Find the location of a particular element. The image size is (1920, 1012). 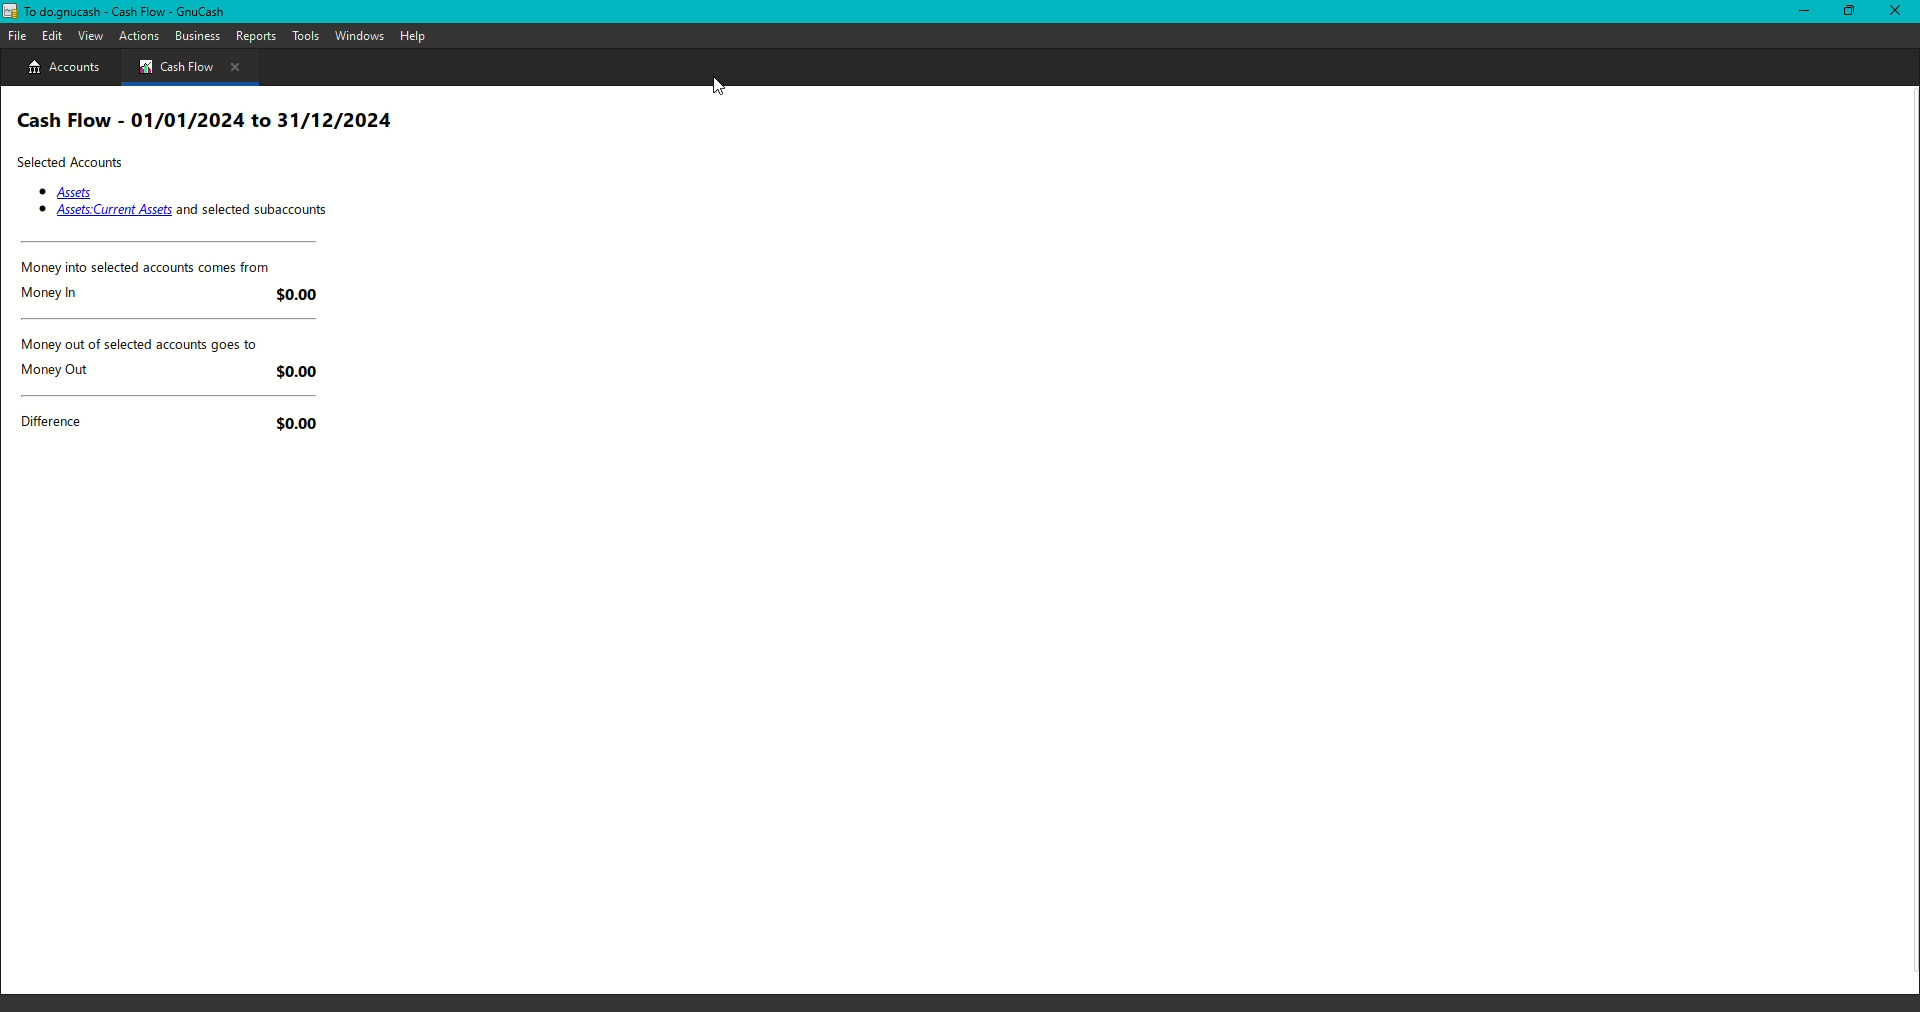

Money Out is located at coordinates (54, 370).